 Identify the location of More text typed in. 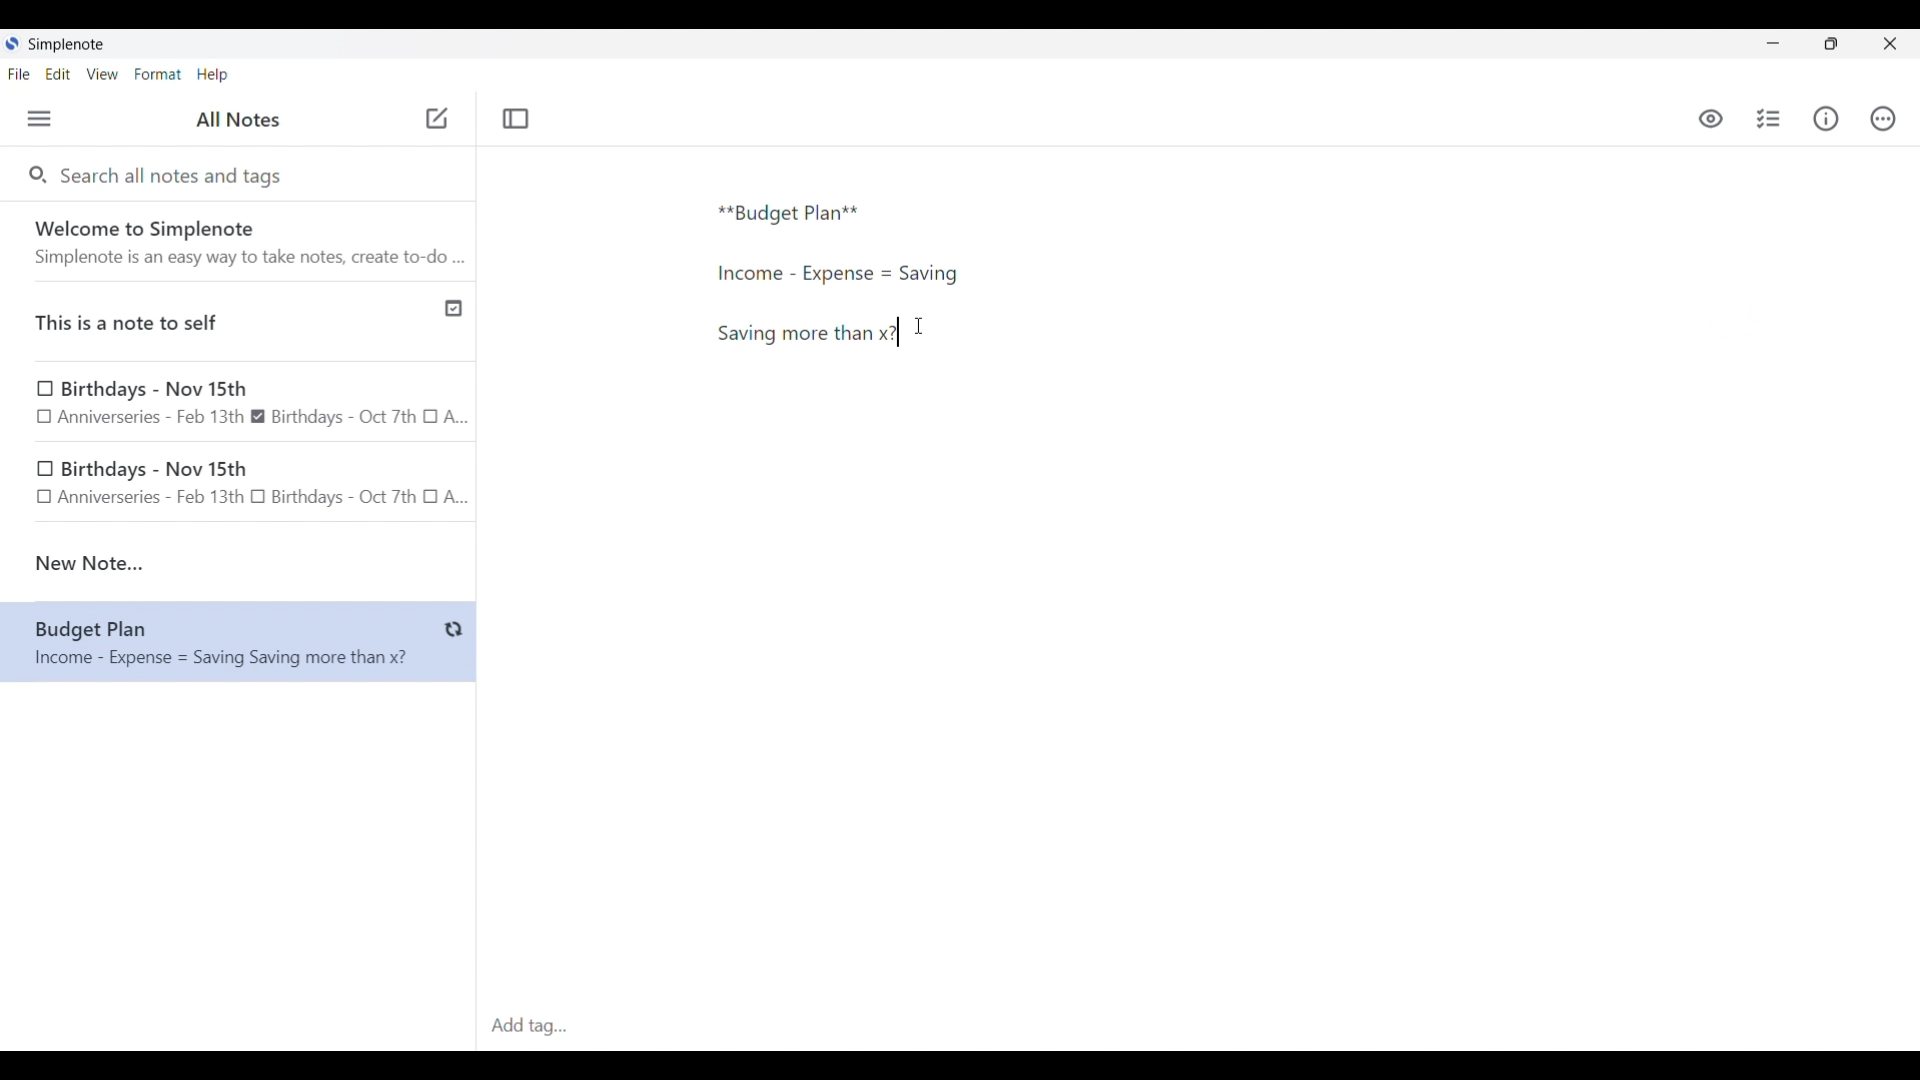
(836, 274).